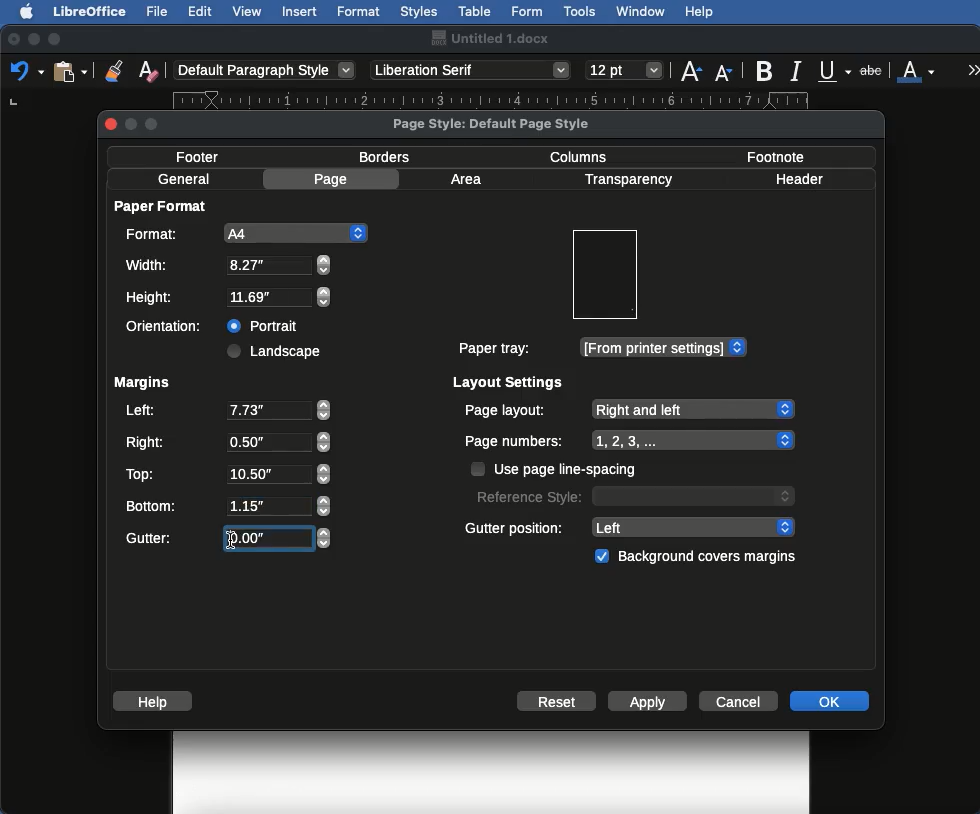  I want to click on Page, so click(334, 179).